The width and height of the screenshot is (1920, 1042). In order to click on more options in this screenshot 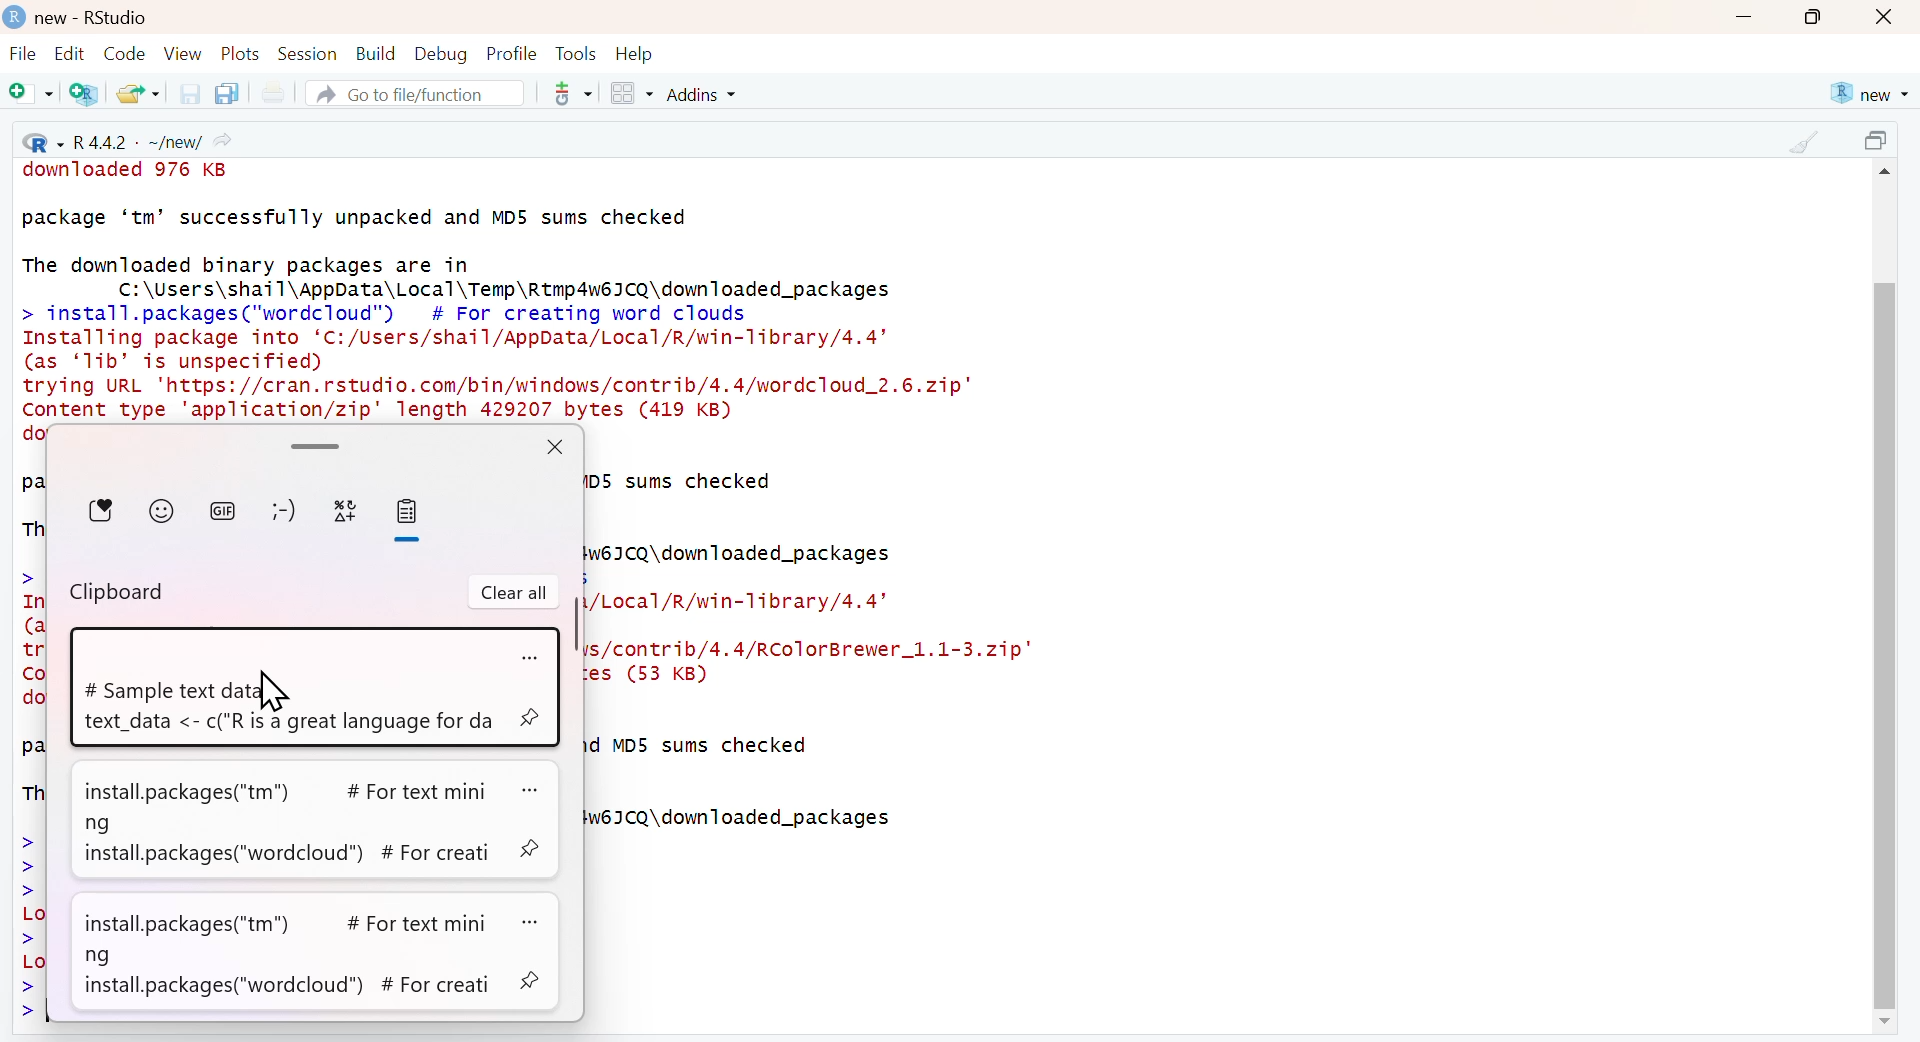, I will do `click(532, 922)`.